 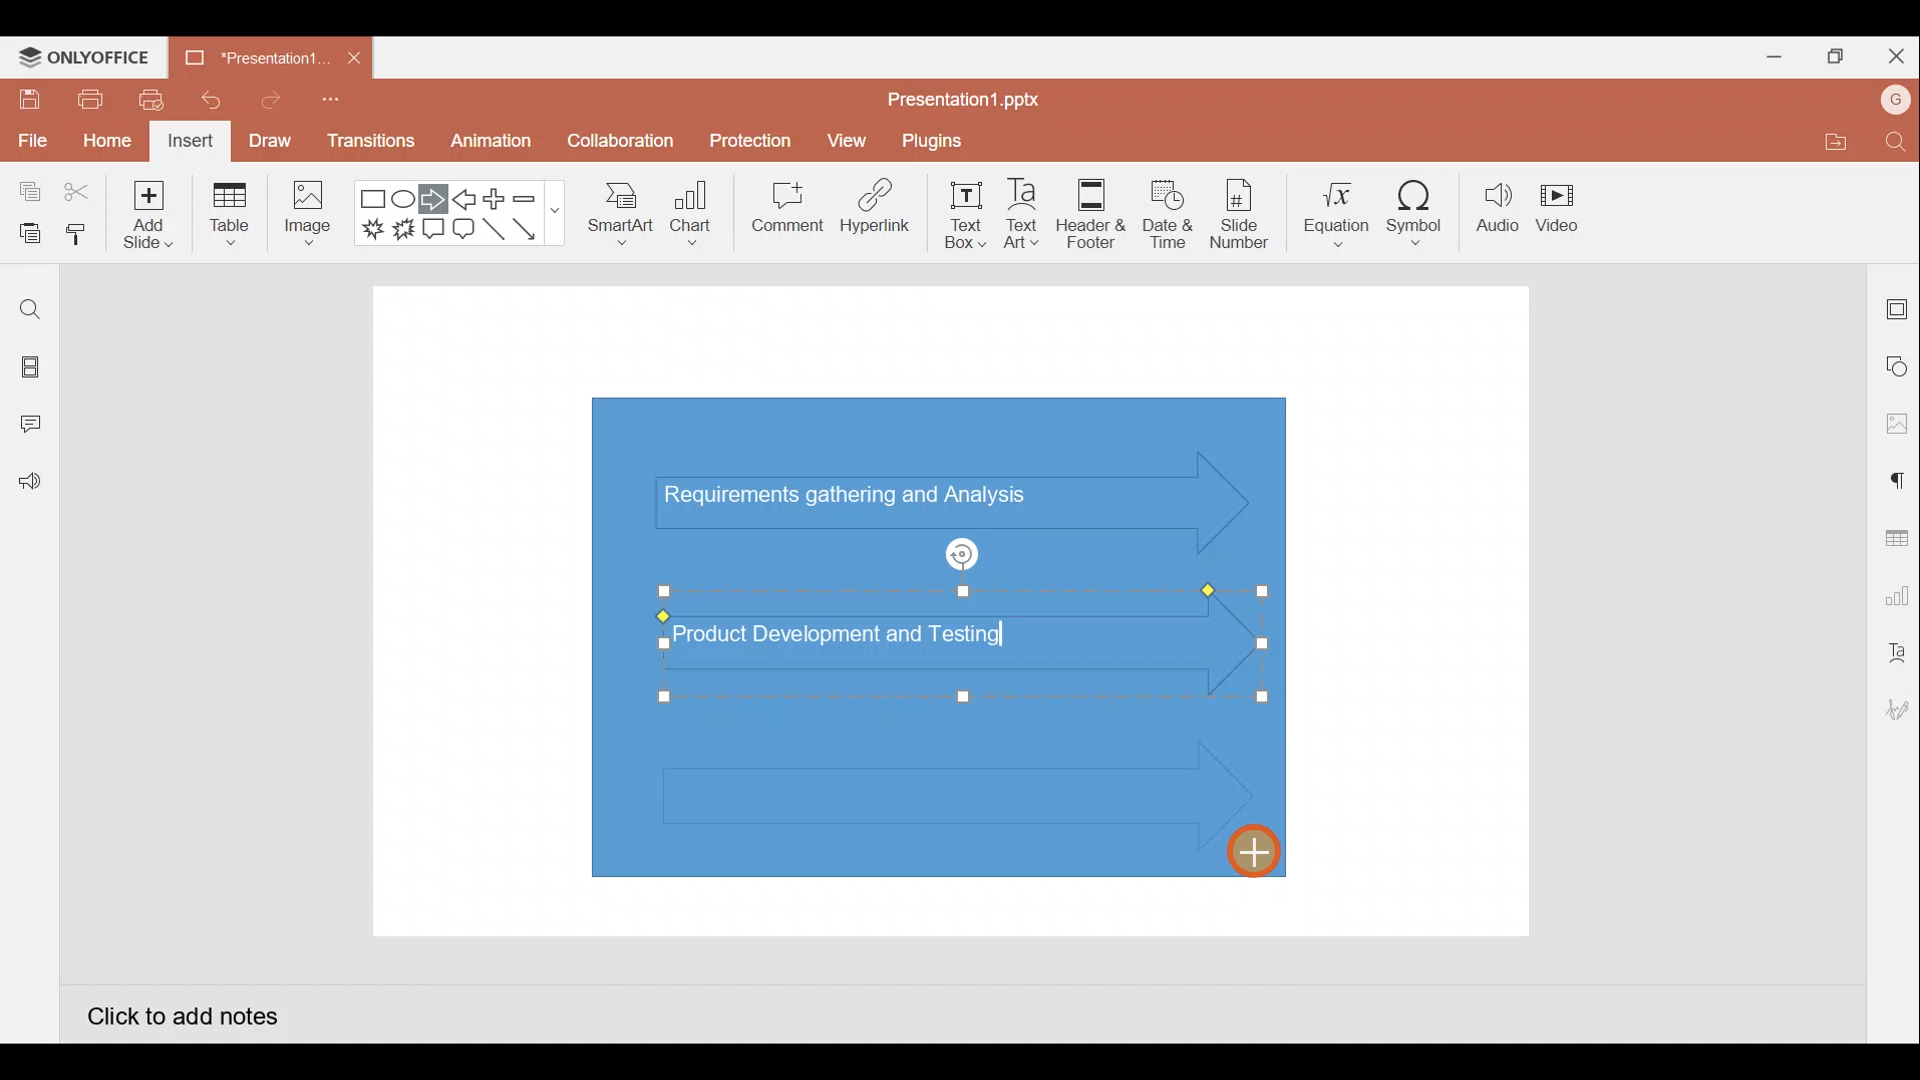 I want to click on Redo, so click(x=263, y=99).